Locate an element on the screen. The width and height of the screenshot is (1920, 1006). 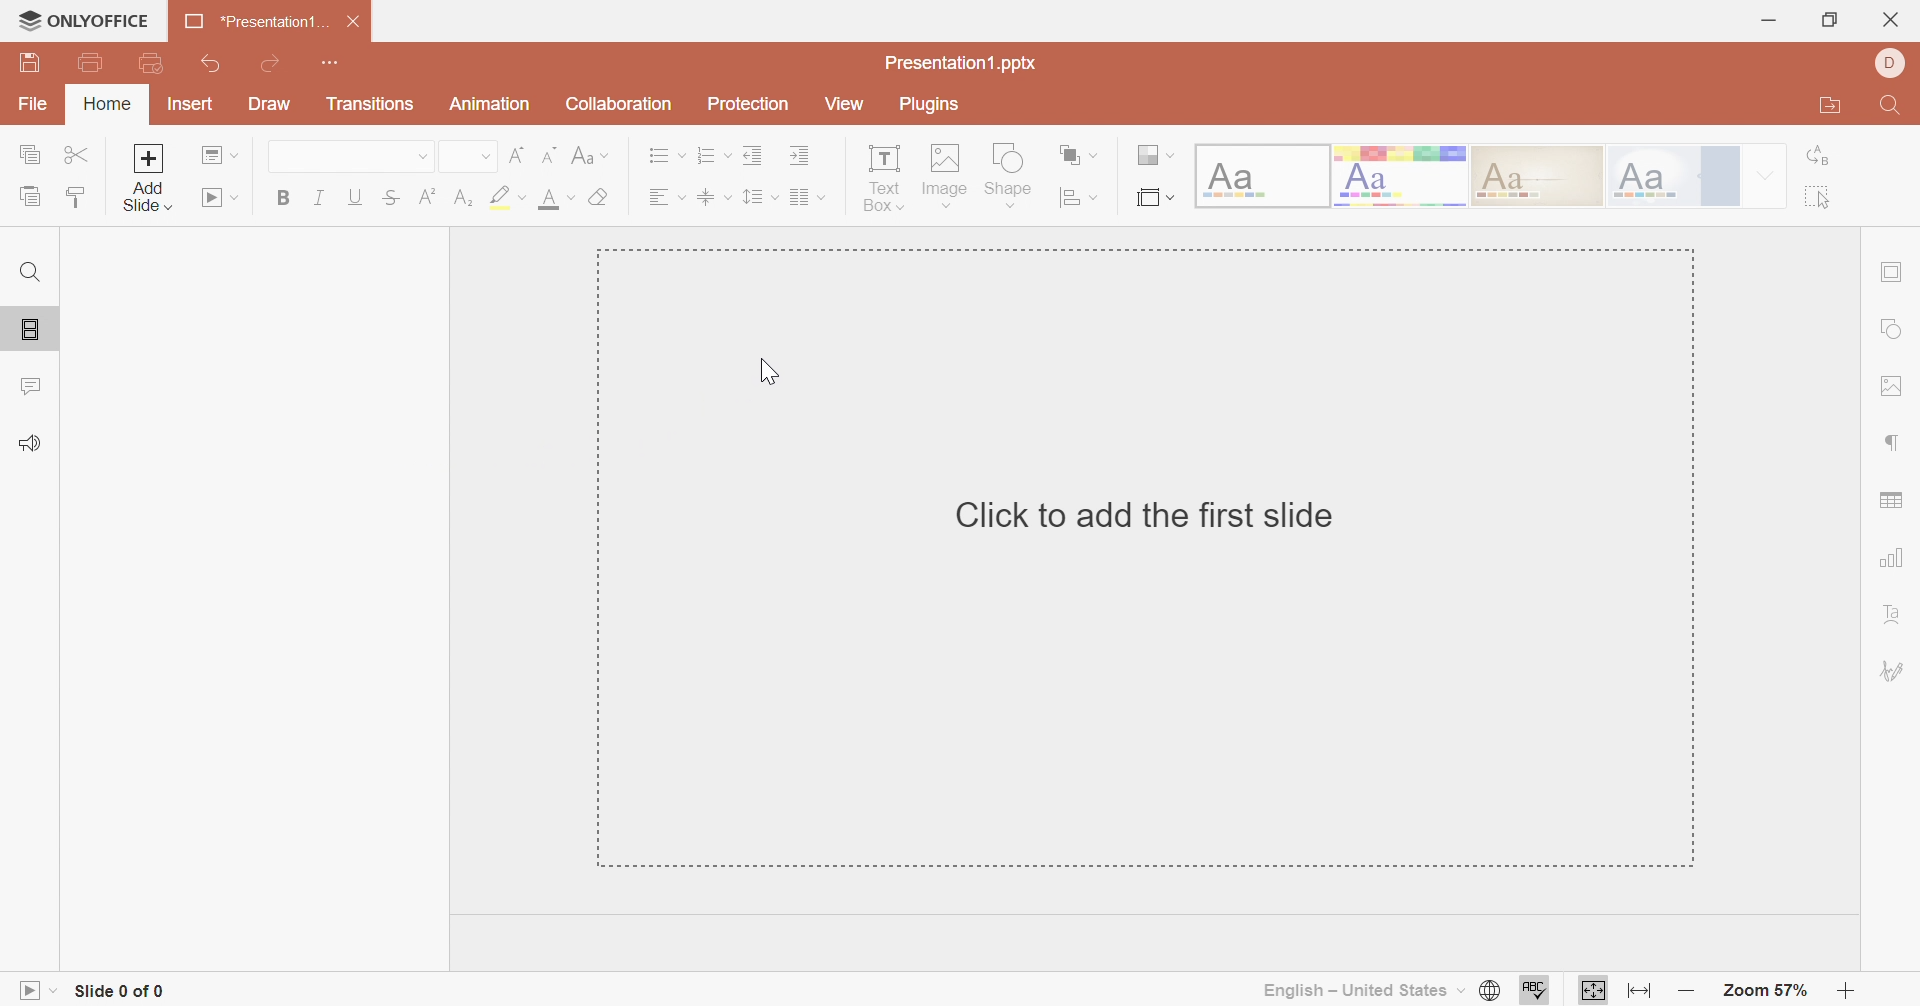
Drop Down is located at coordinates (571, 196).